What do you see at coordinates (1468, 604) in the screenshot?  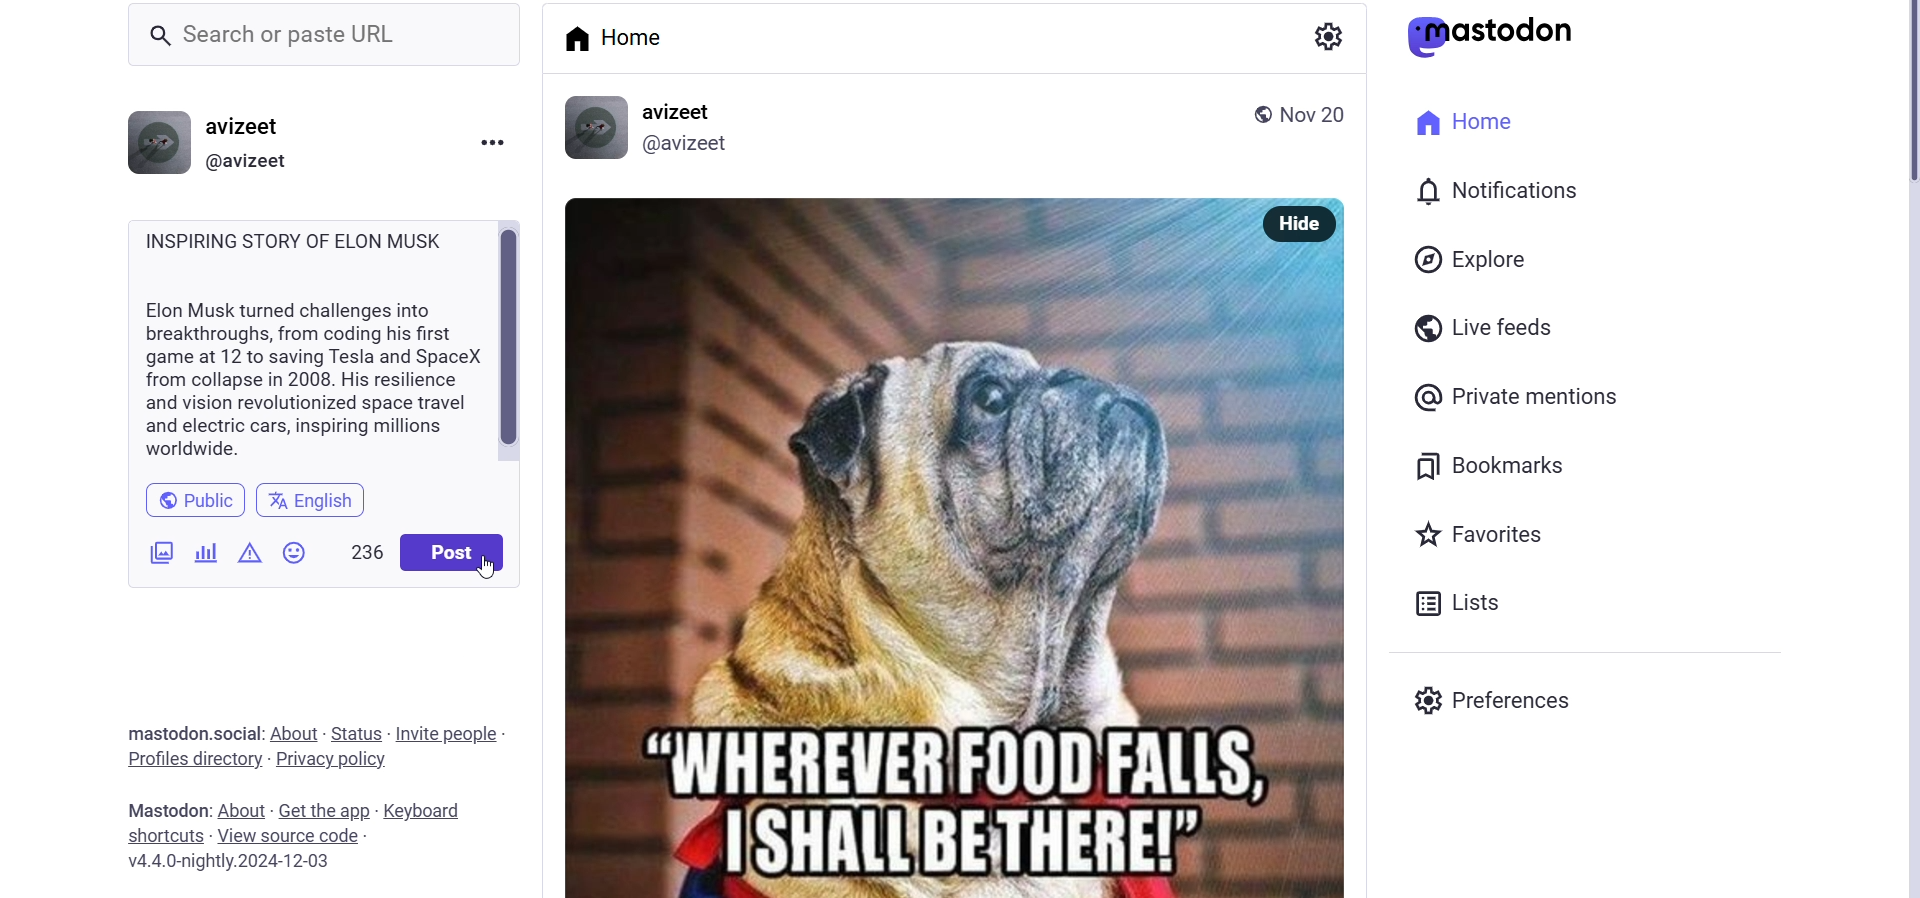 I see `Lists` at bounding box center [1468, 604].